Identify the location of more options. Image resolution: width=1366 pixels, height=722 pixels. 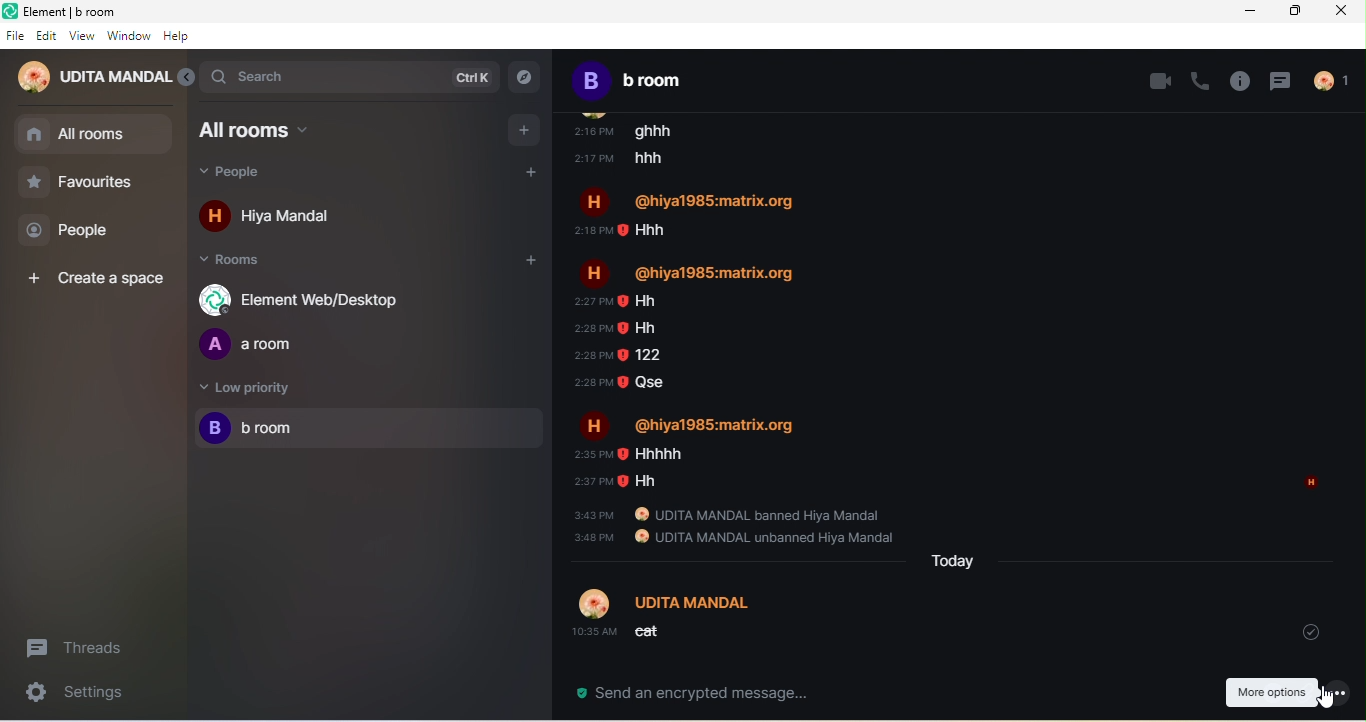
(1270, 692).